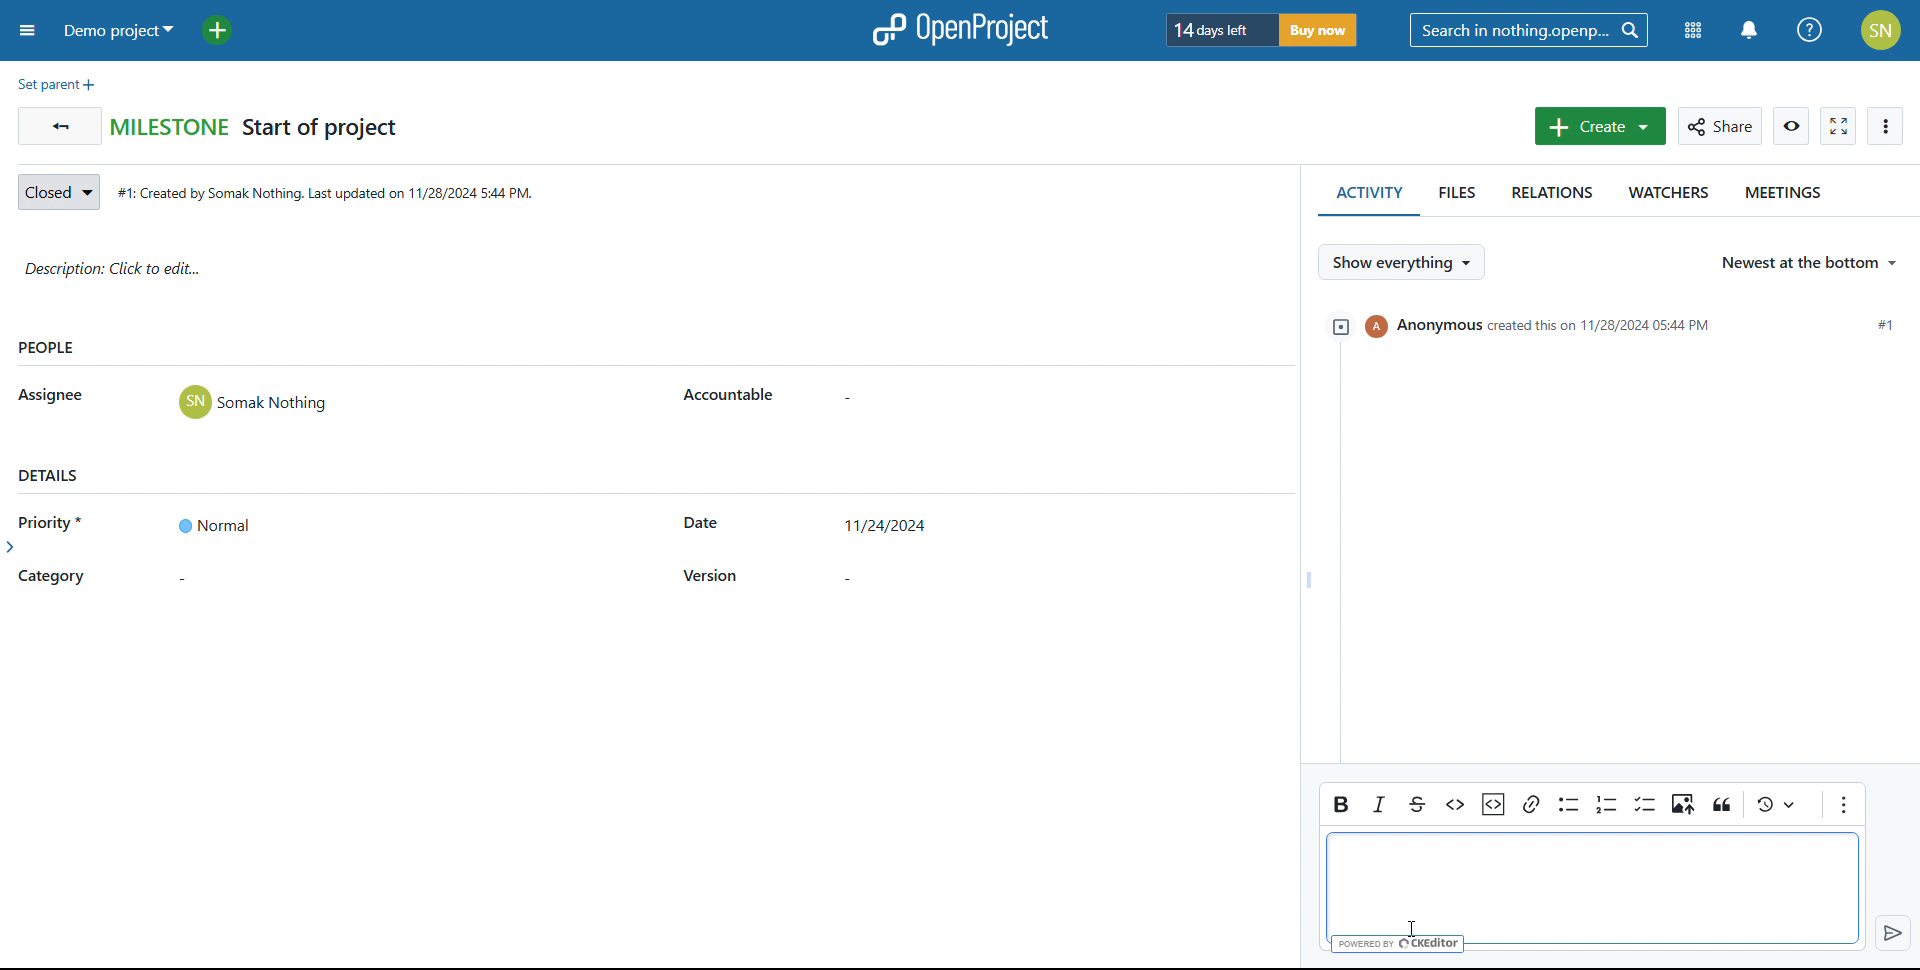 This screenshot has height=970, width=1920. I want to click on set status, so click(58, 193).